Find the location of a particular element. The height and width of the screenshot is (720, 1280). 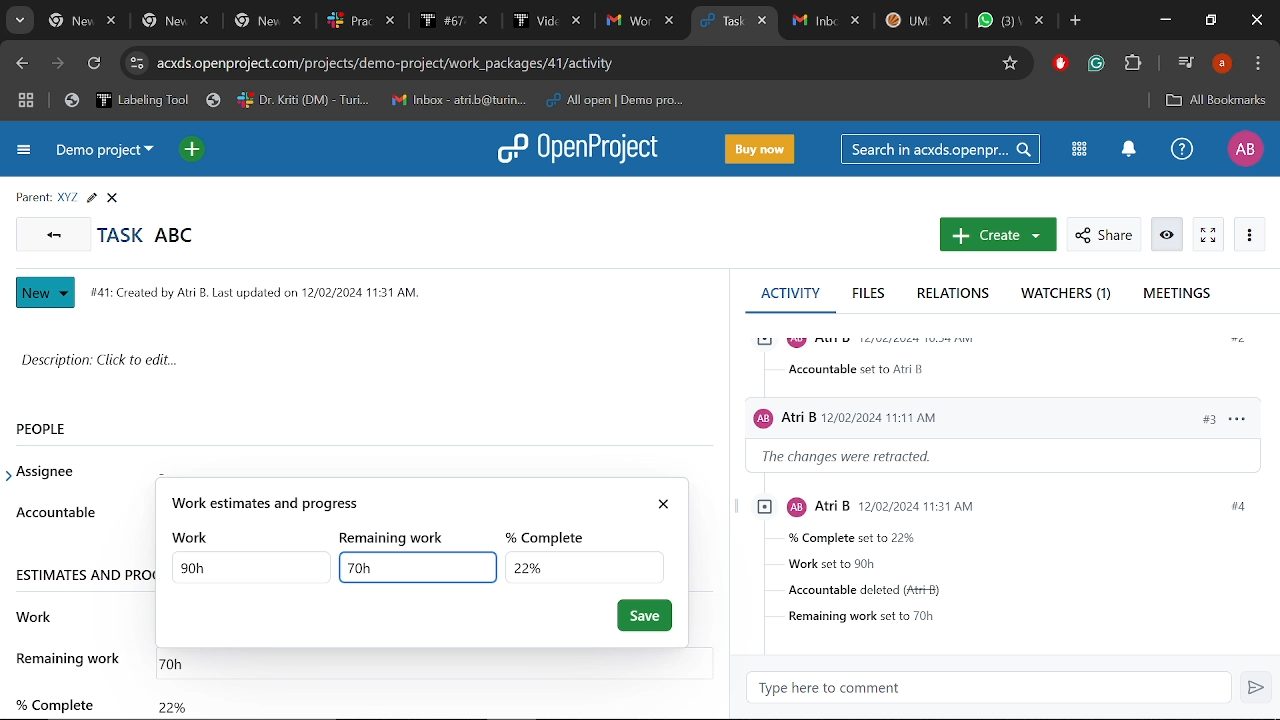

Current tab is located at coordinates (718, 22).